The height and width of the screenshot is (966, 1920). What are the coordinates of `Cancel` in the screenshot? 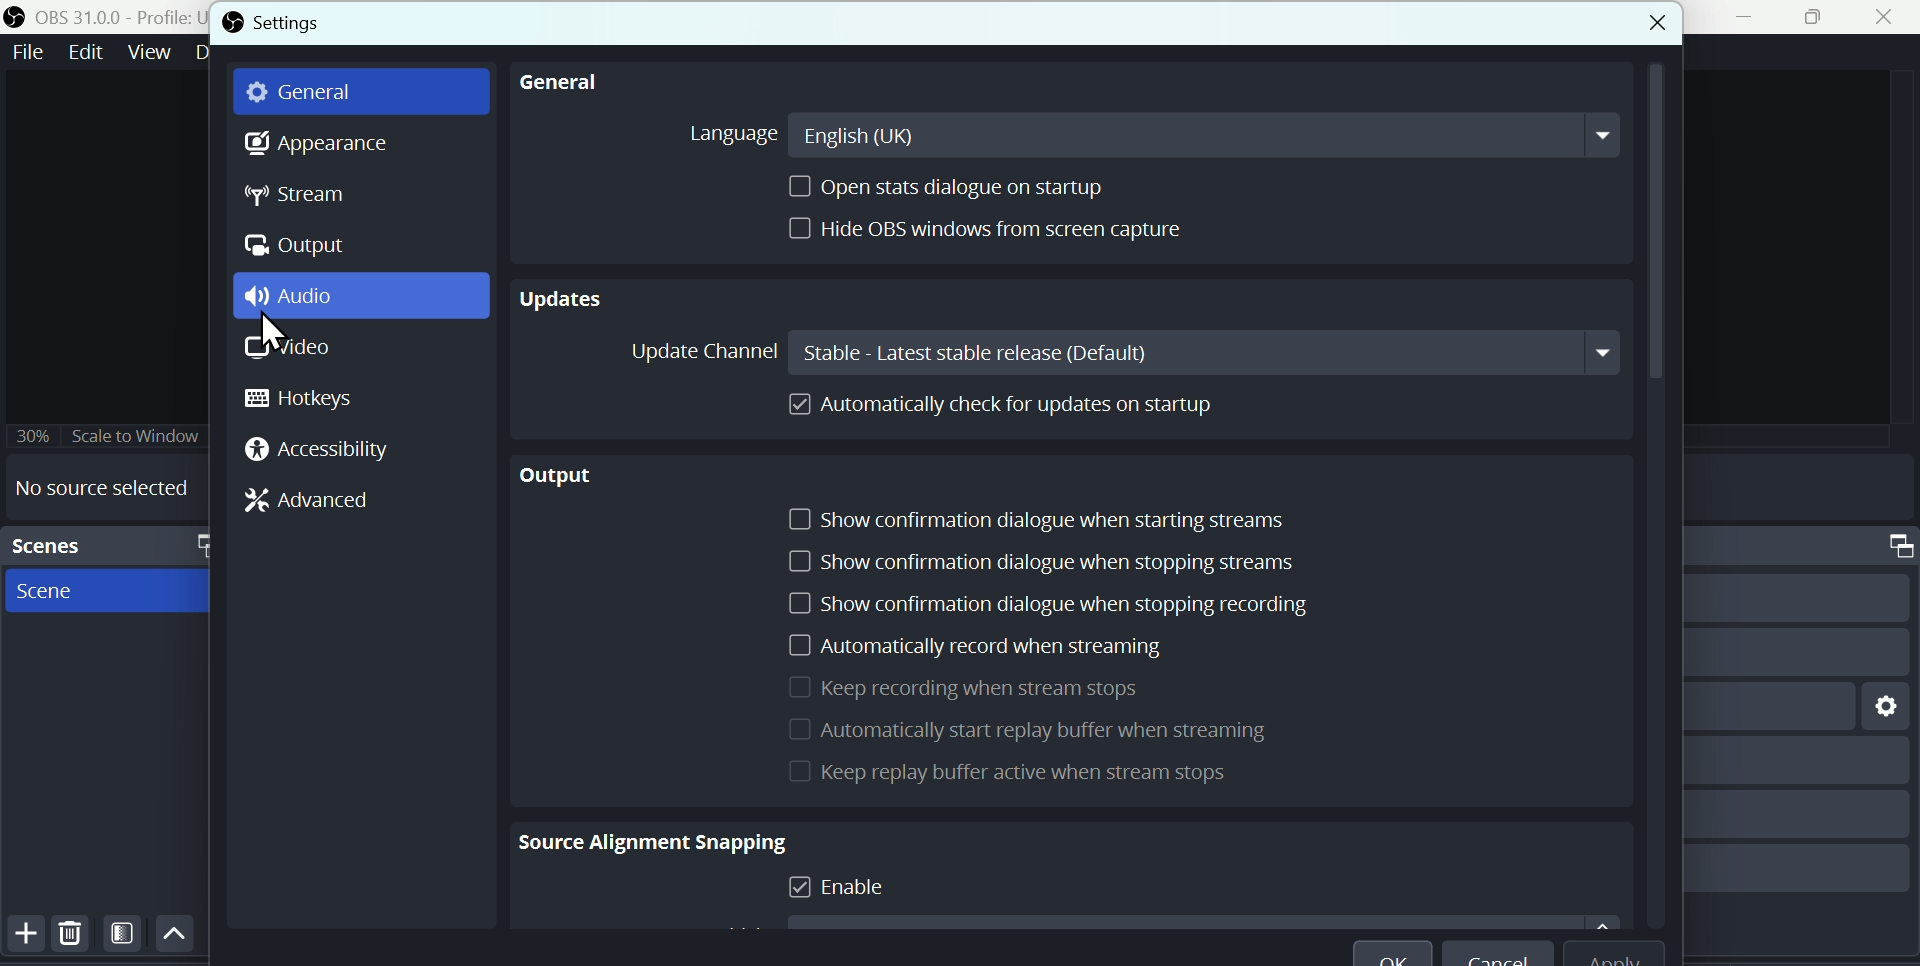 It's located at (1509, 948).